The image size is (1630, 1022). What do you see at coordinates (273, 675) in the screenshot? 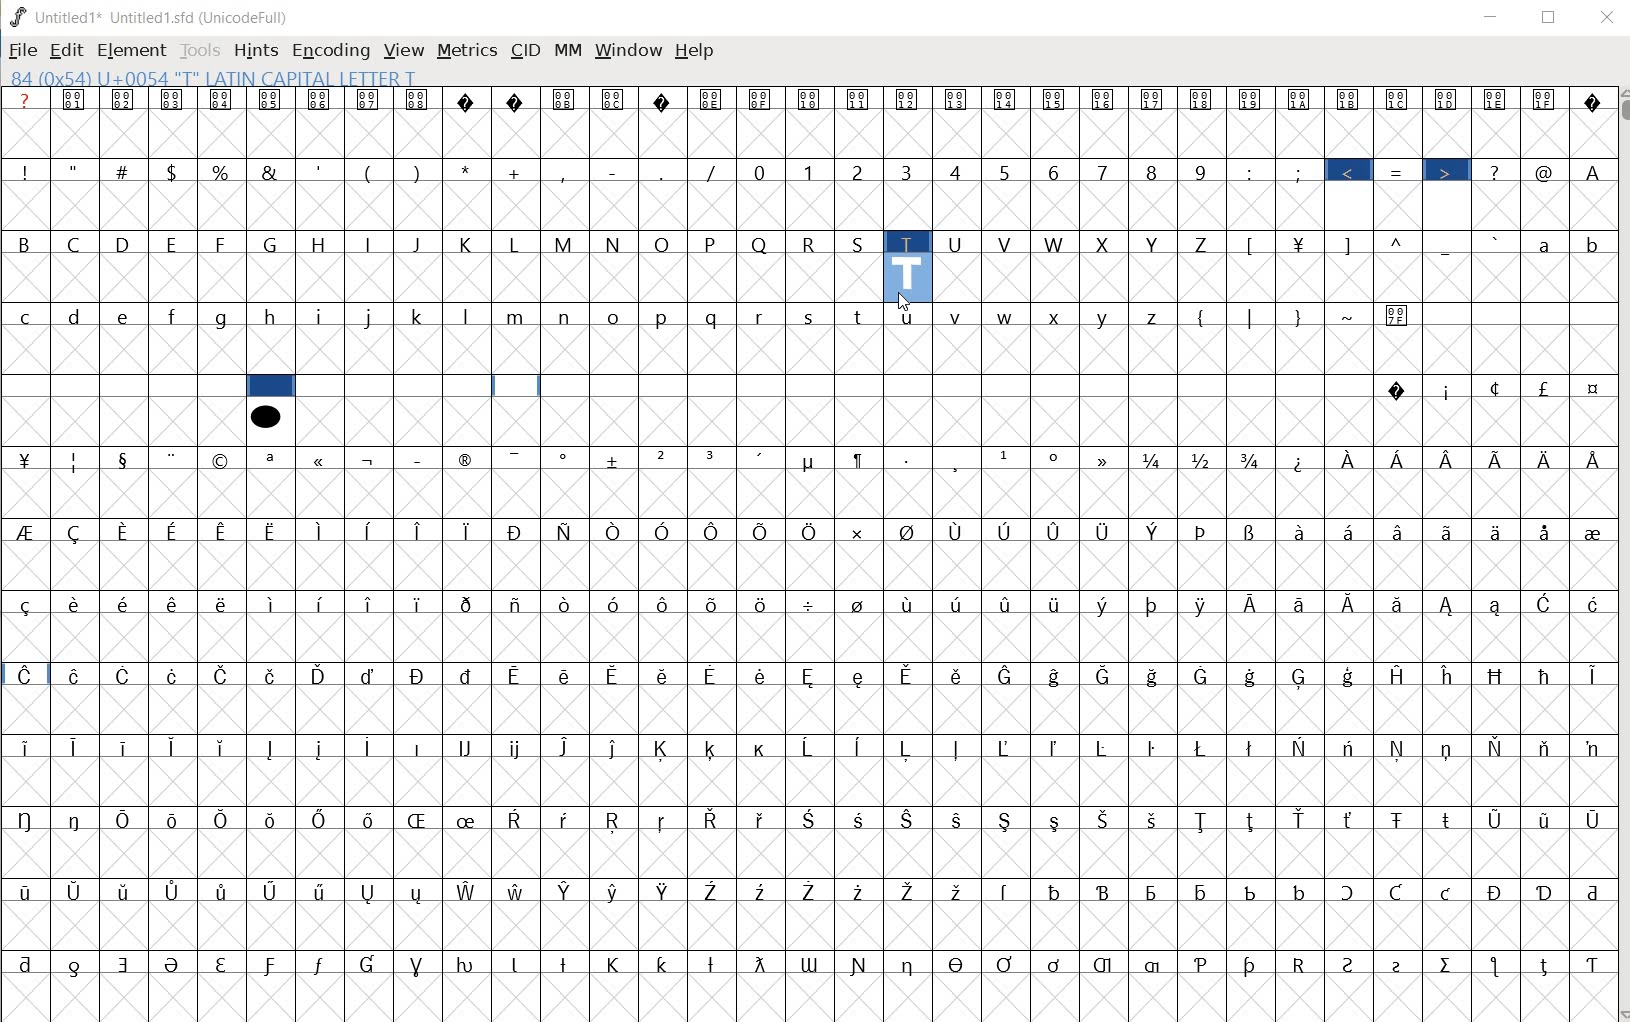
I see `Symbol` at bounding box center [273, 675].